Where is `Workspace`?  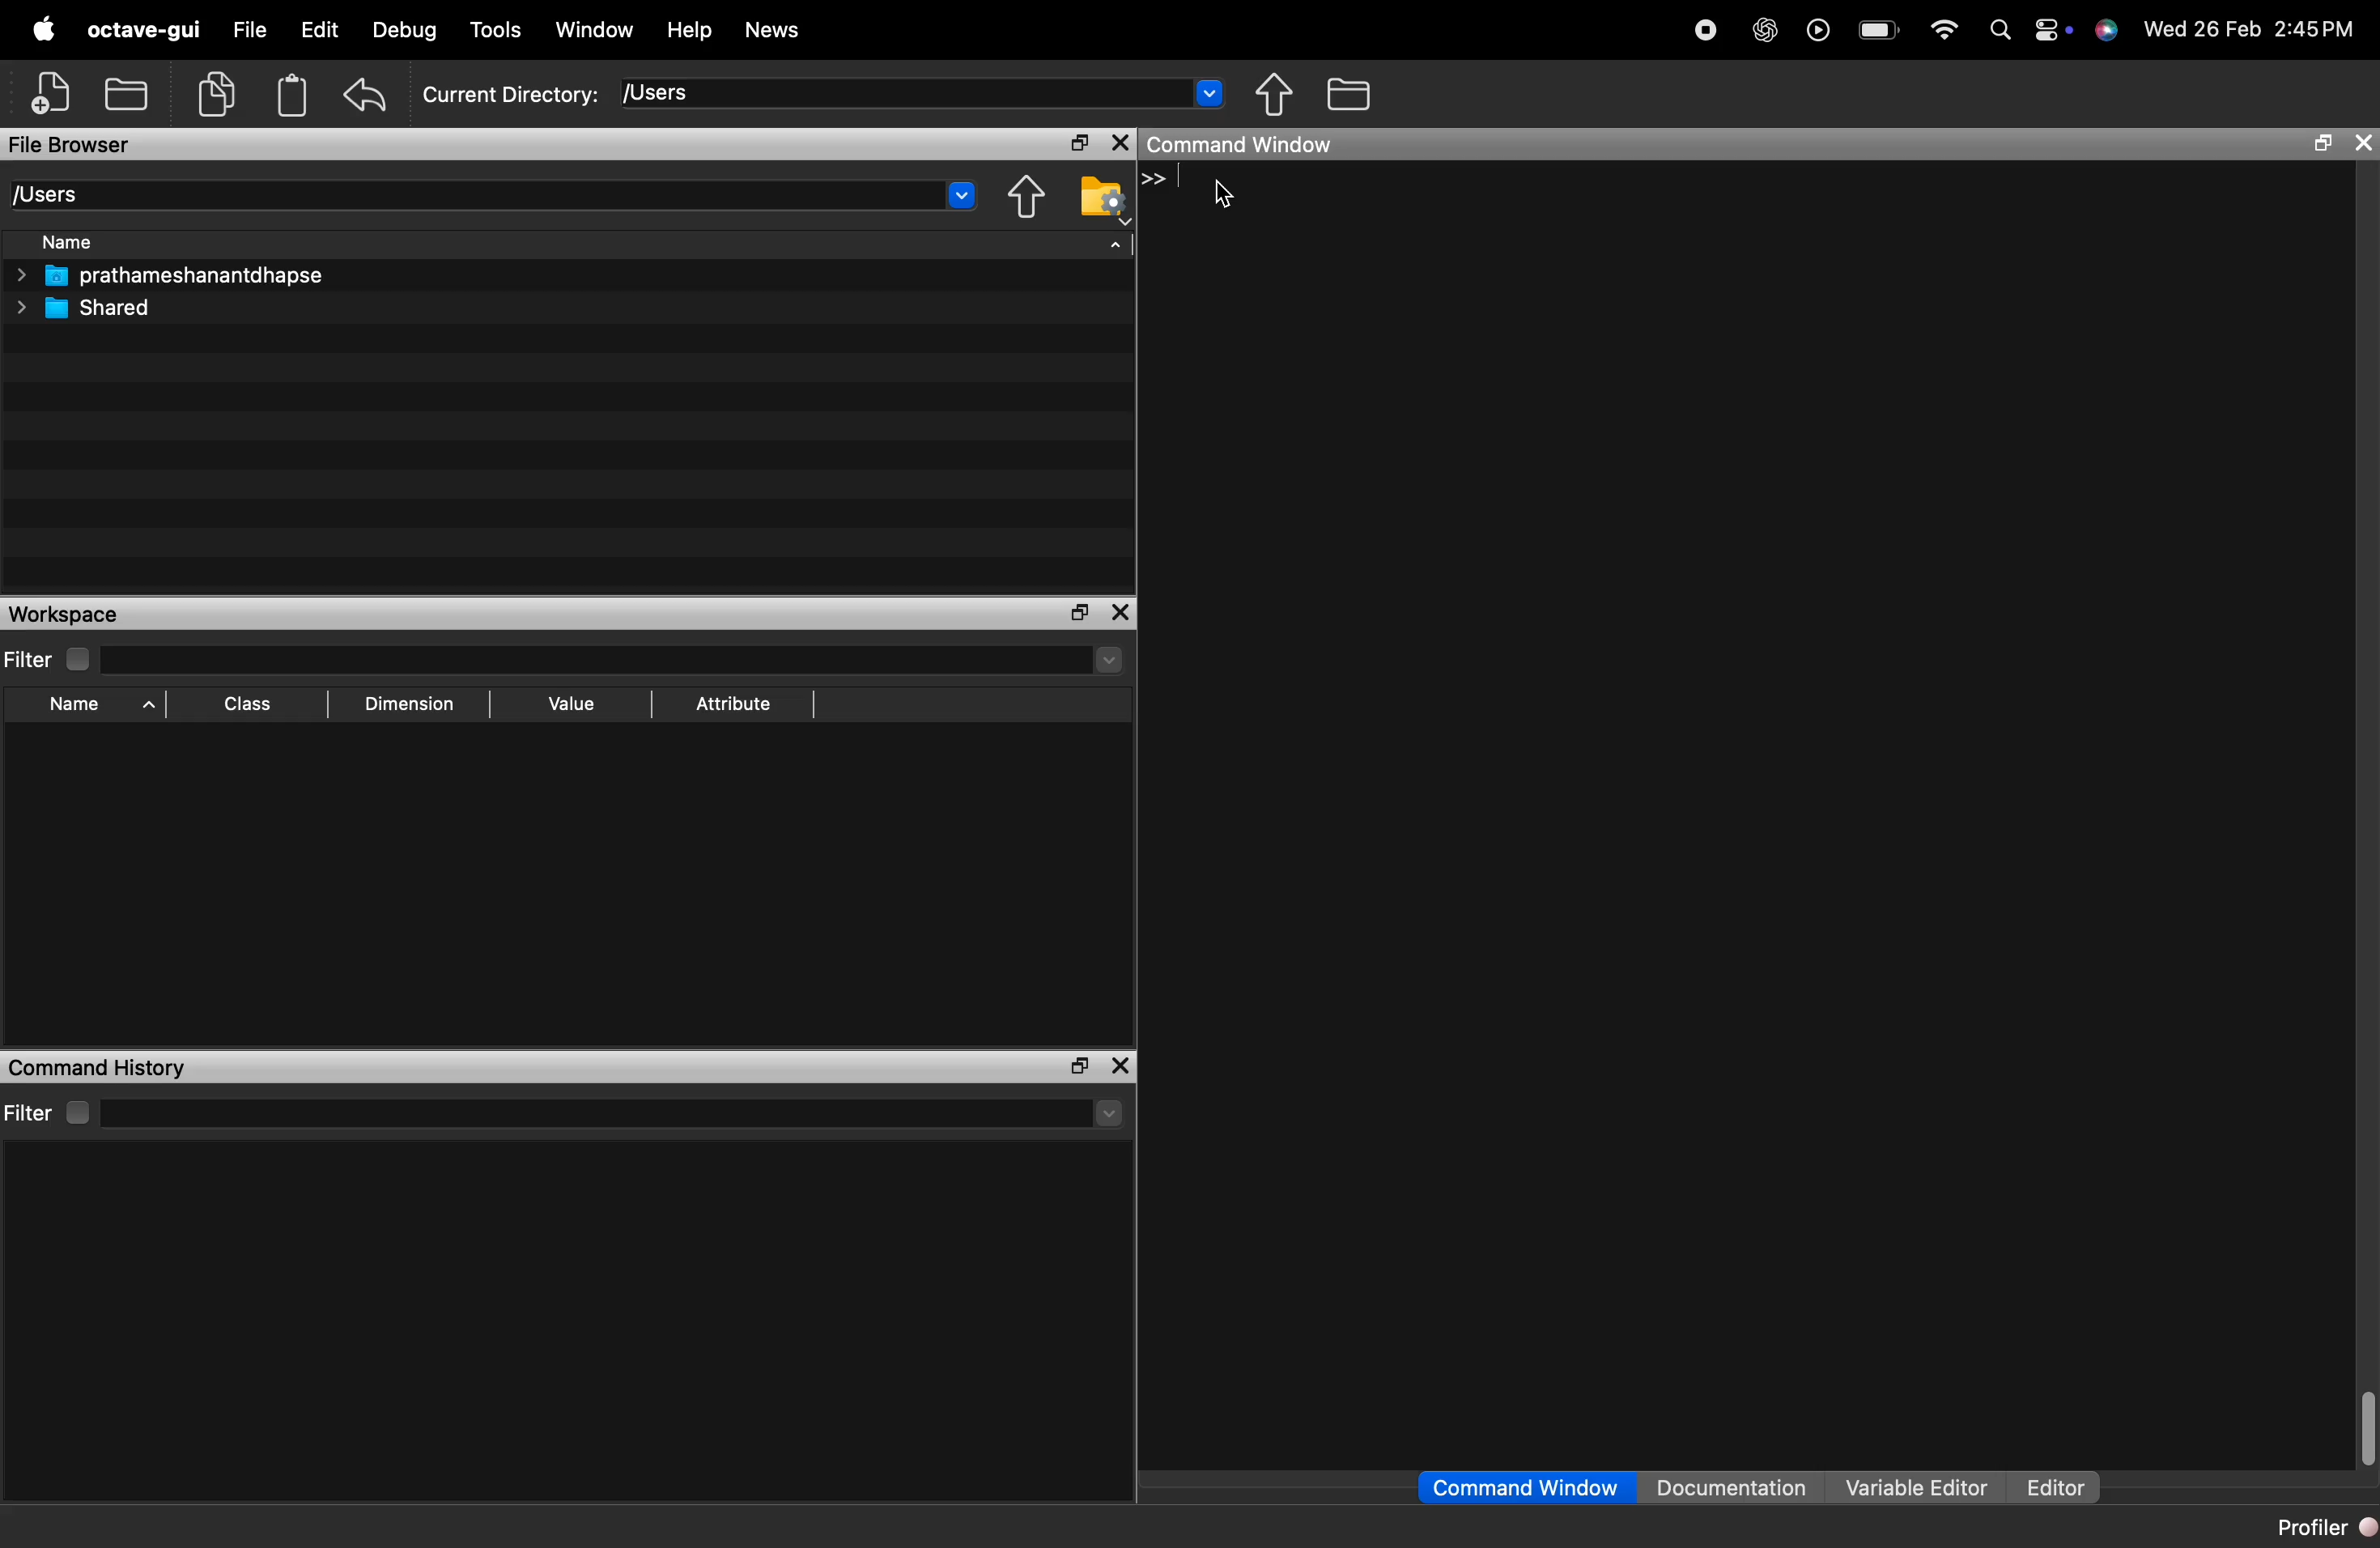 Workspace is located at coordinates (63, 613).